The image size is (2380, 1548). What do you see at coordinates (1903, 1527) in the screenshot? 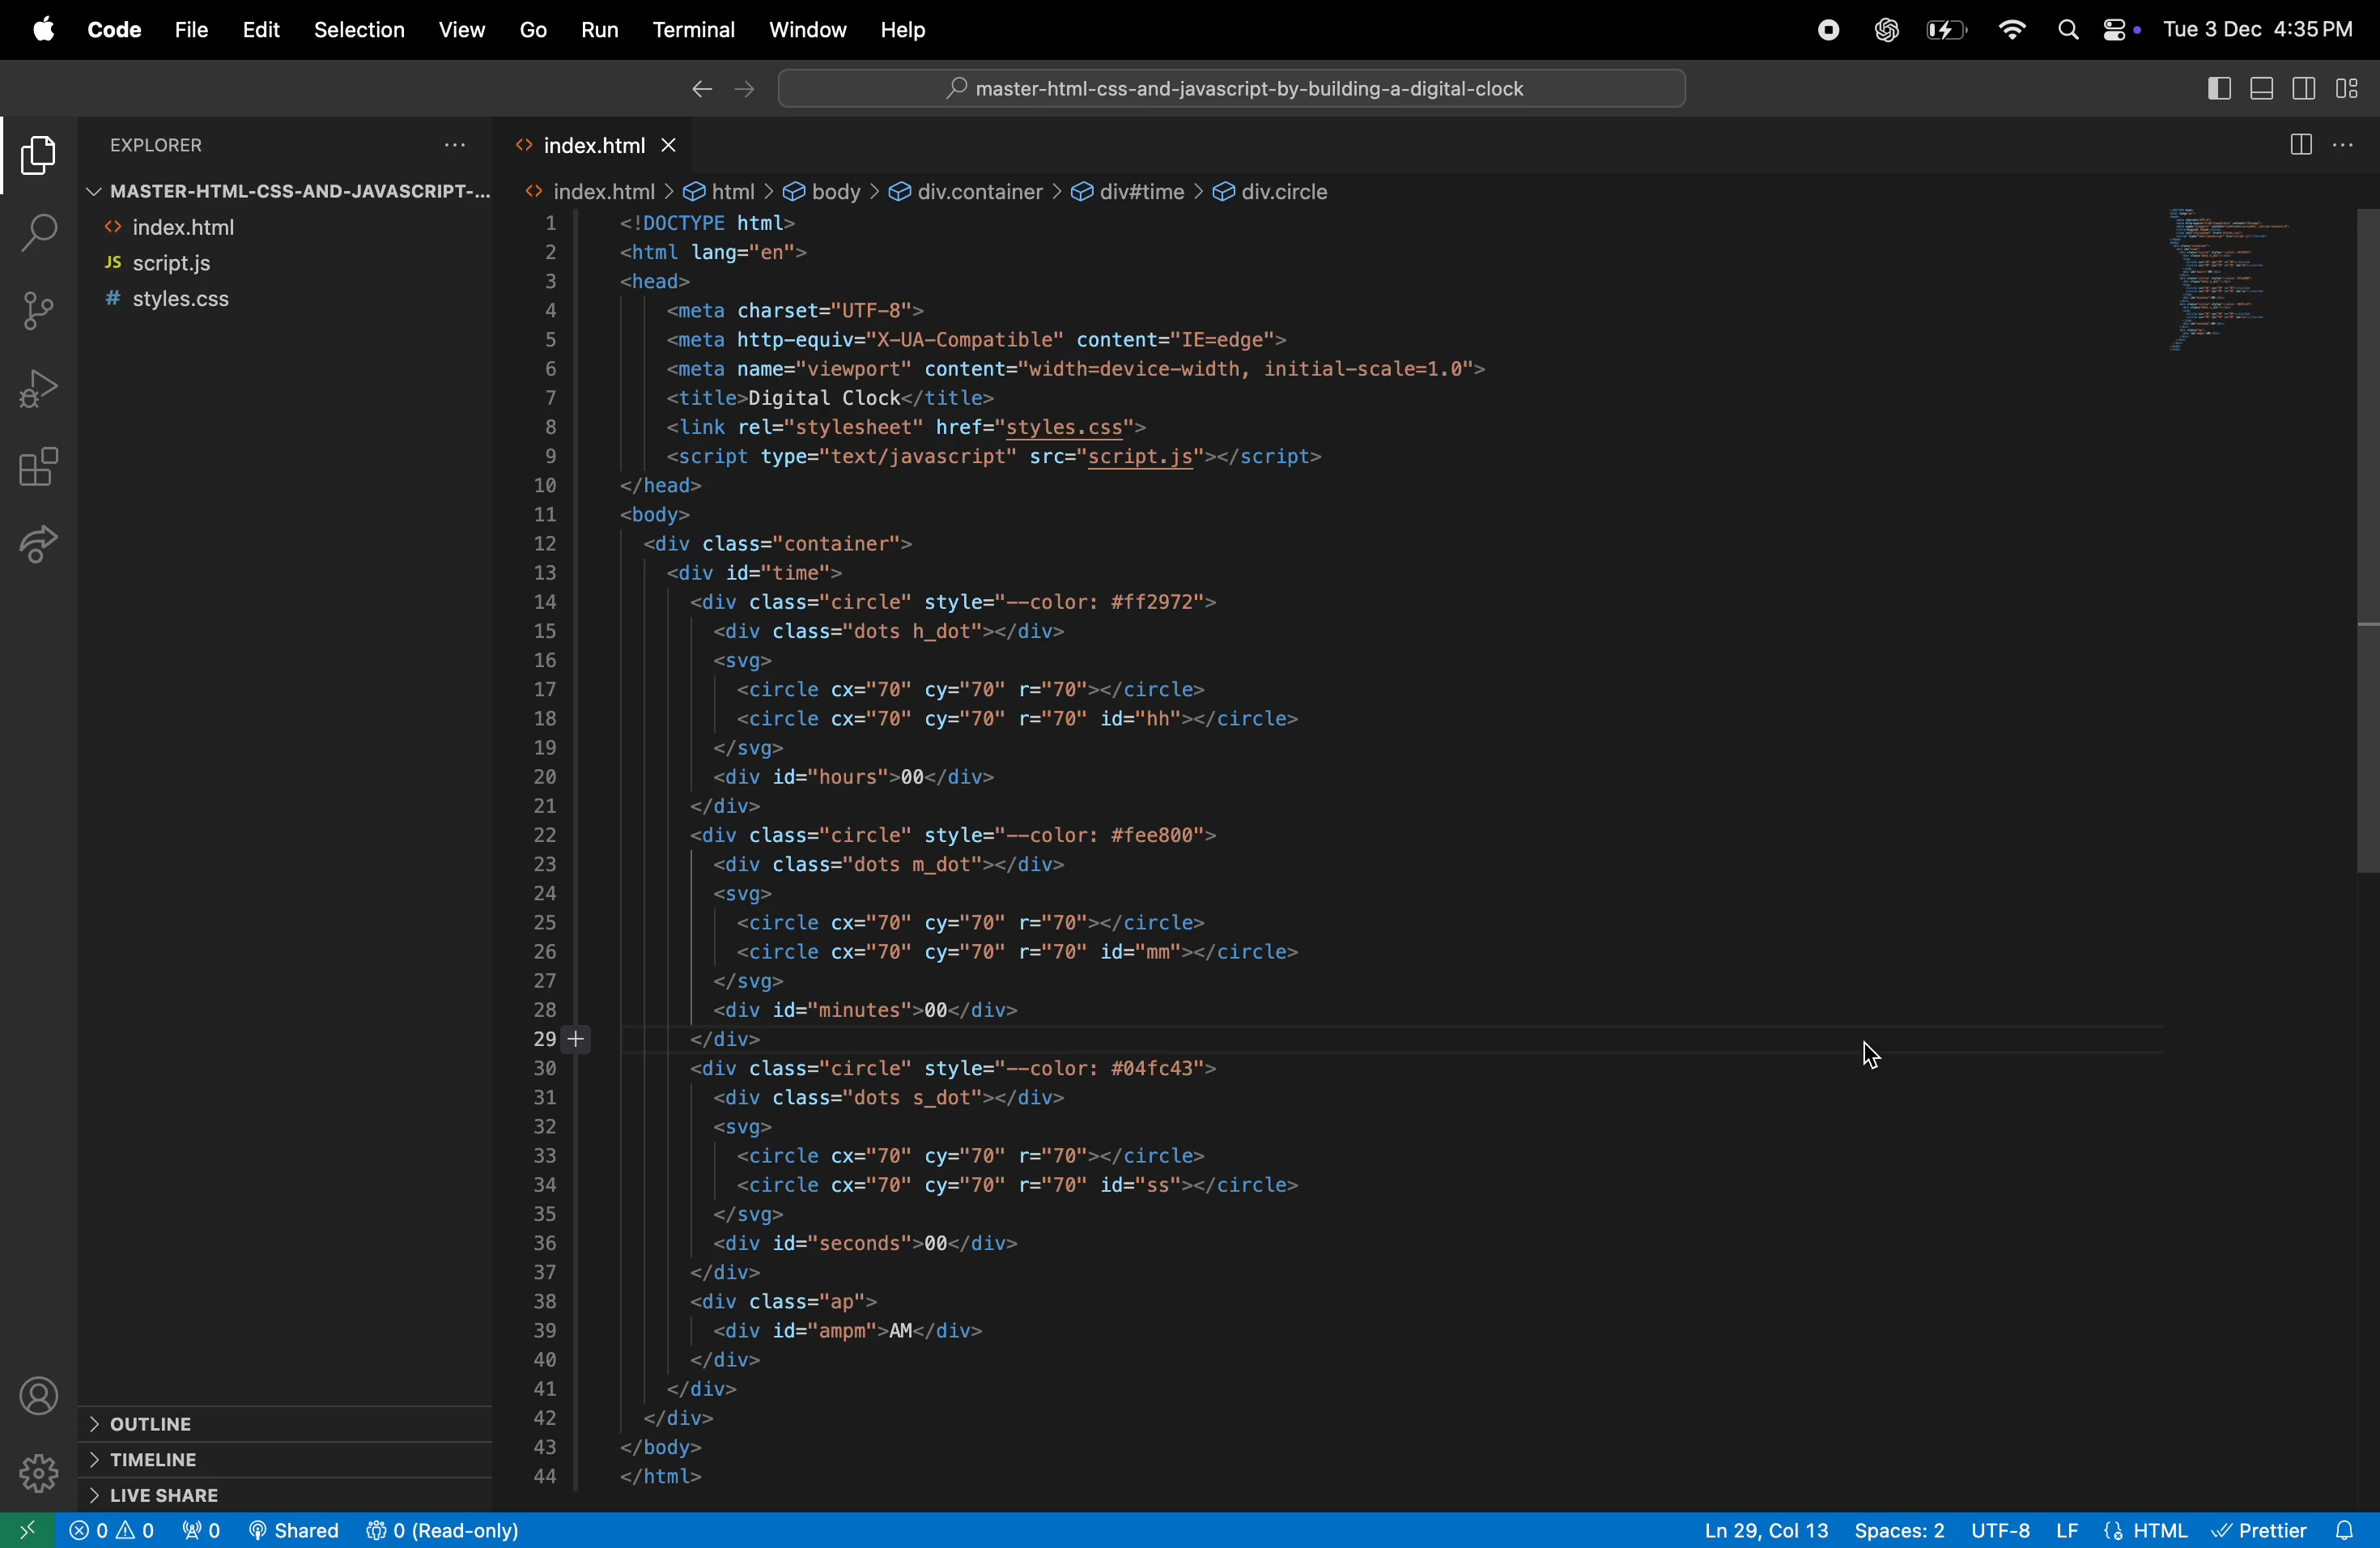
I see `space 2` at bounding box center [1903, 1527].